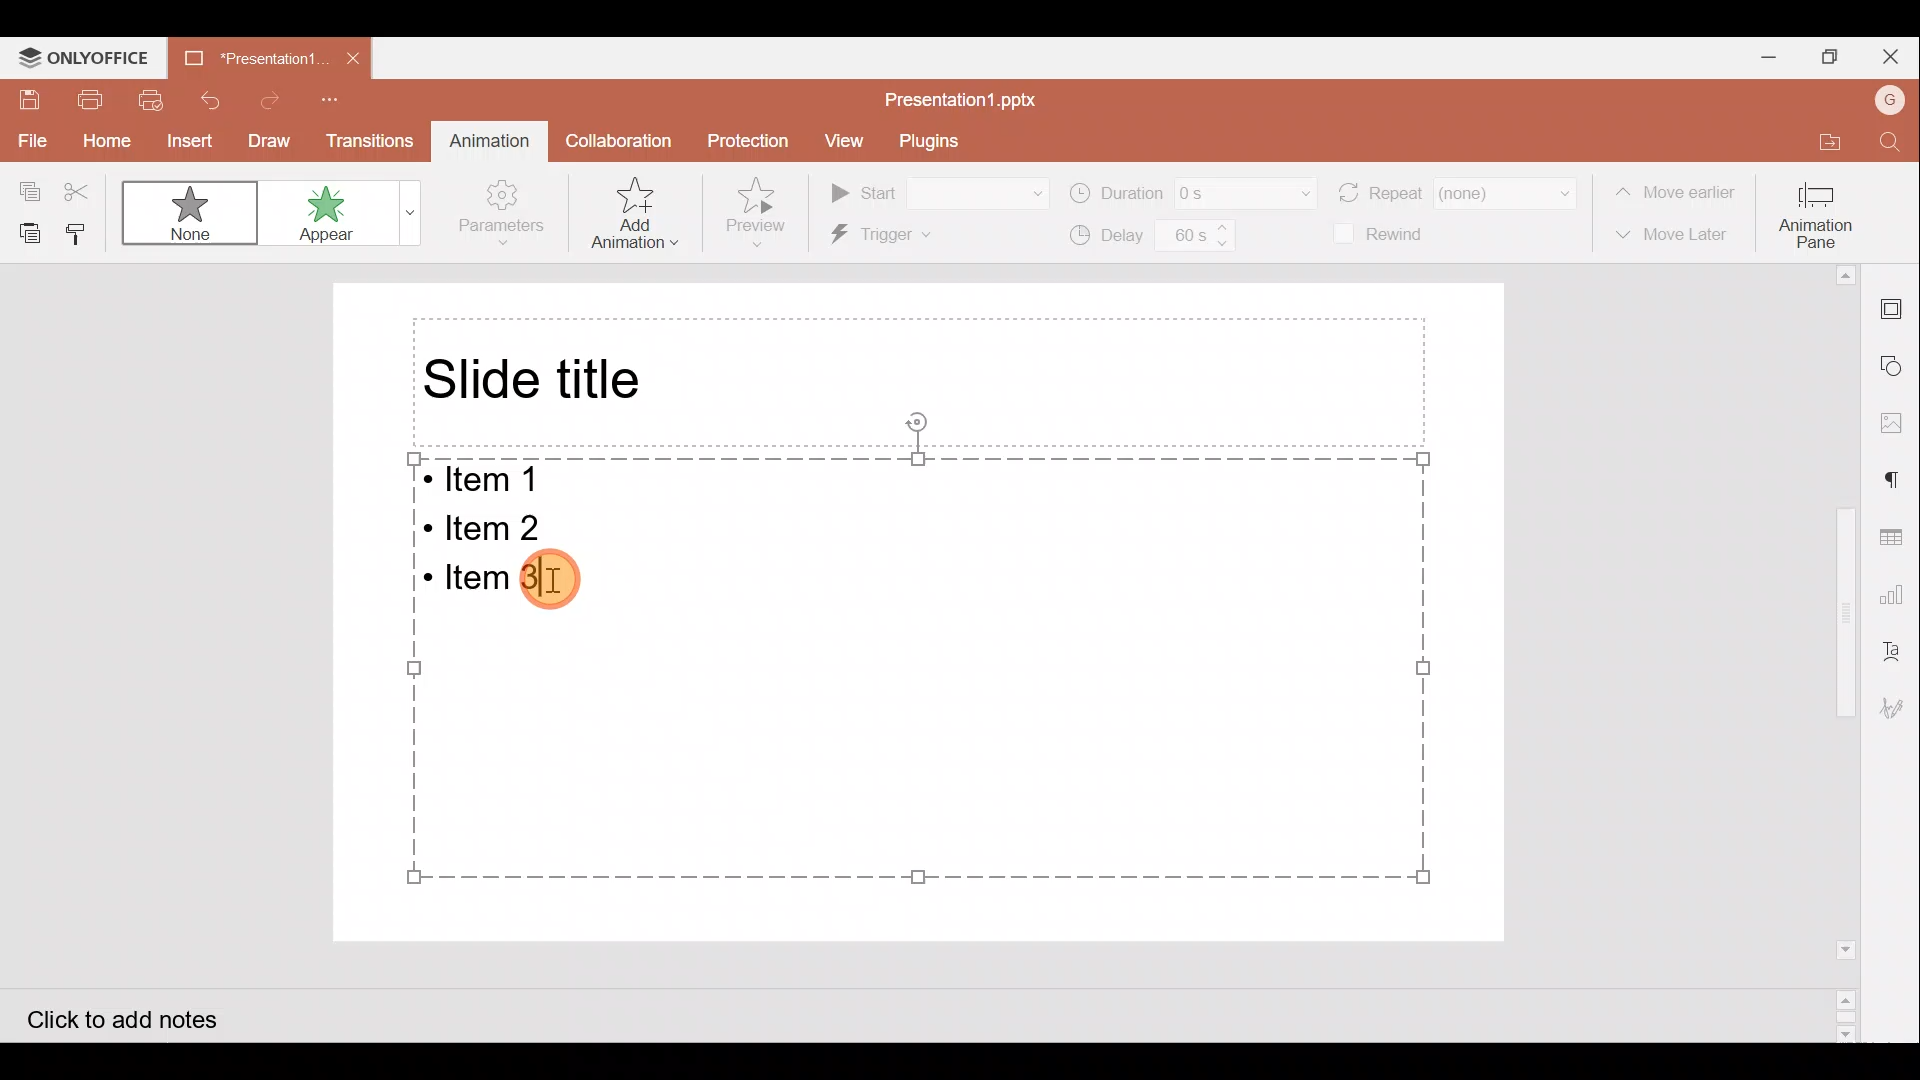 The height and width of the screenshot is (1080, 1920). What do you see at coordinates (186, 211) in the screenshot?
I see `None` at bounding box center [186, 211].